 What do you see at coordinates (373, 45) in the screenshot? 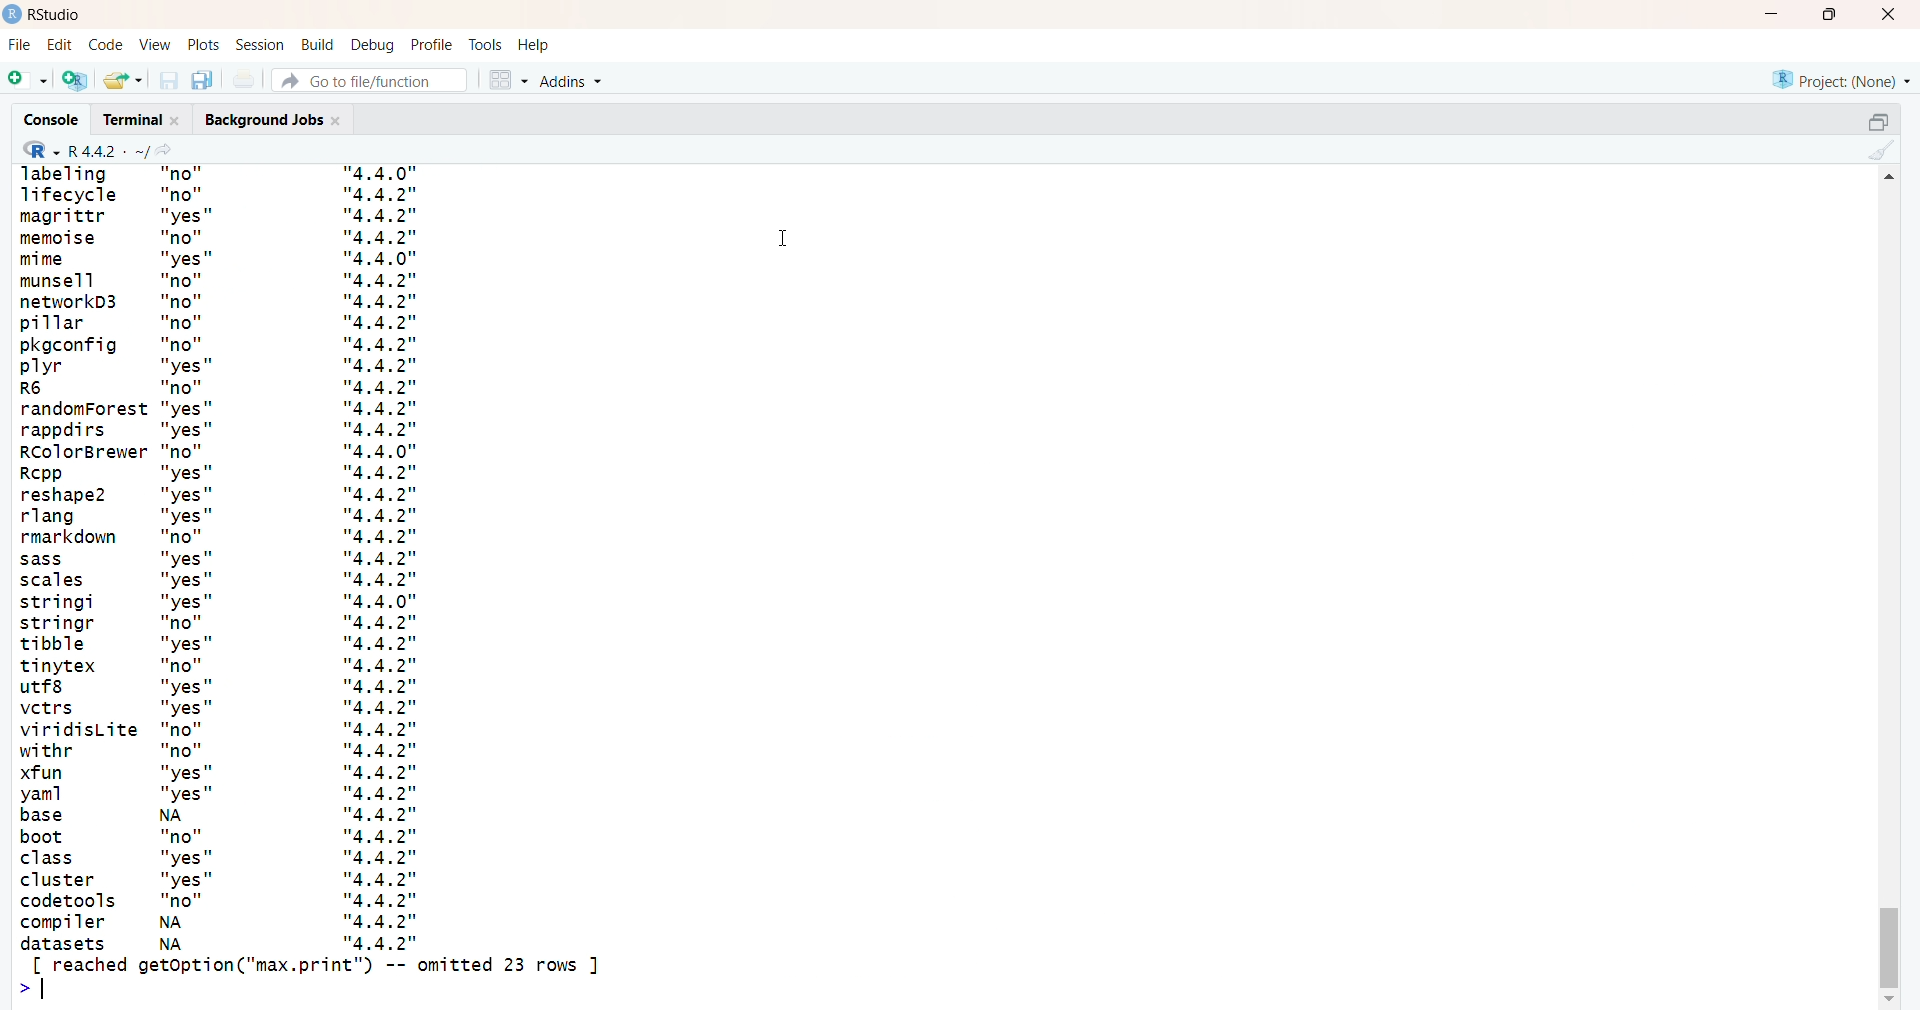
I see `debug` at bounding box center [373, 45].